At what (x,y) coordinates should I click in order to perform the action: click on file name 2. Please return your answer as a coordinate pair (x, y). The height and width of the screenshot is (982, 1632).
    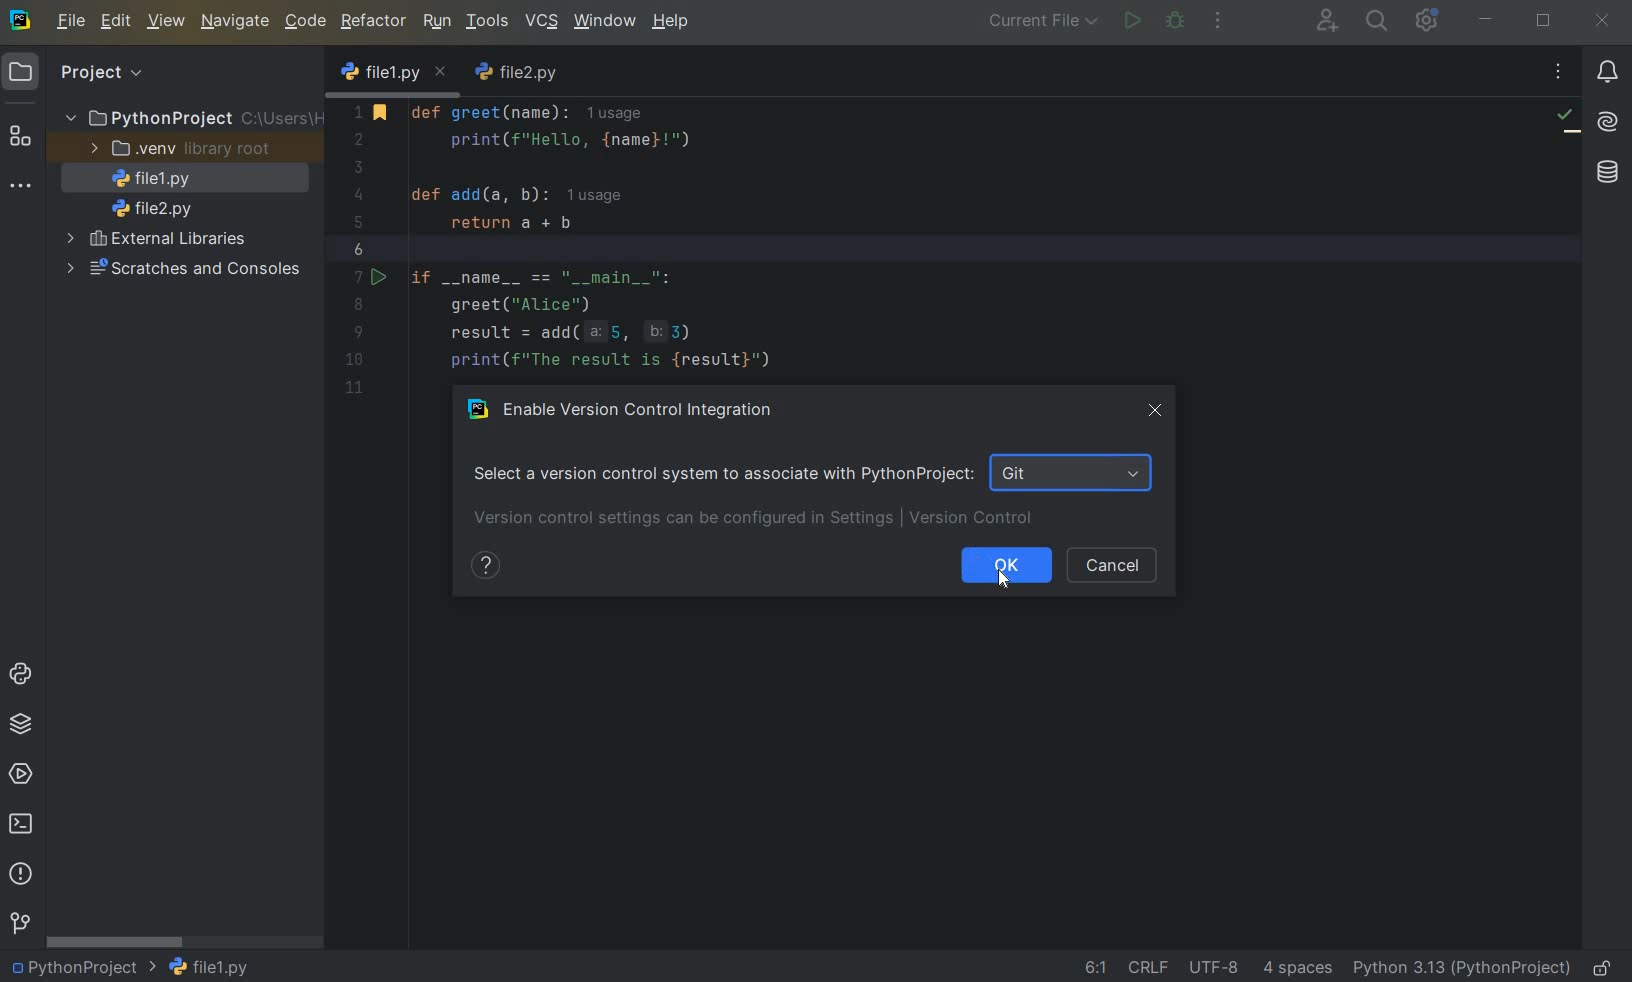
    Looking at the image, I should click on (152, 208).